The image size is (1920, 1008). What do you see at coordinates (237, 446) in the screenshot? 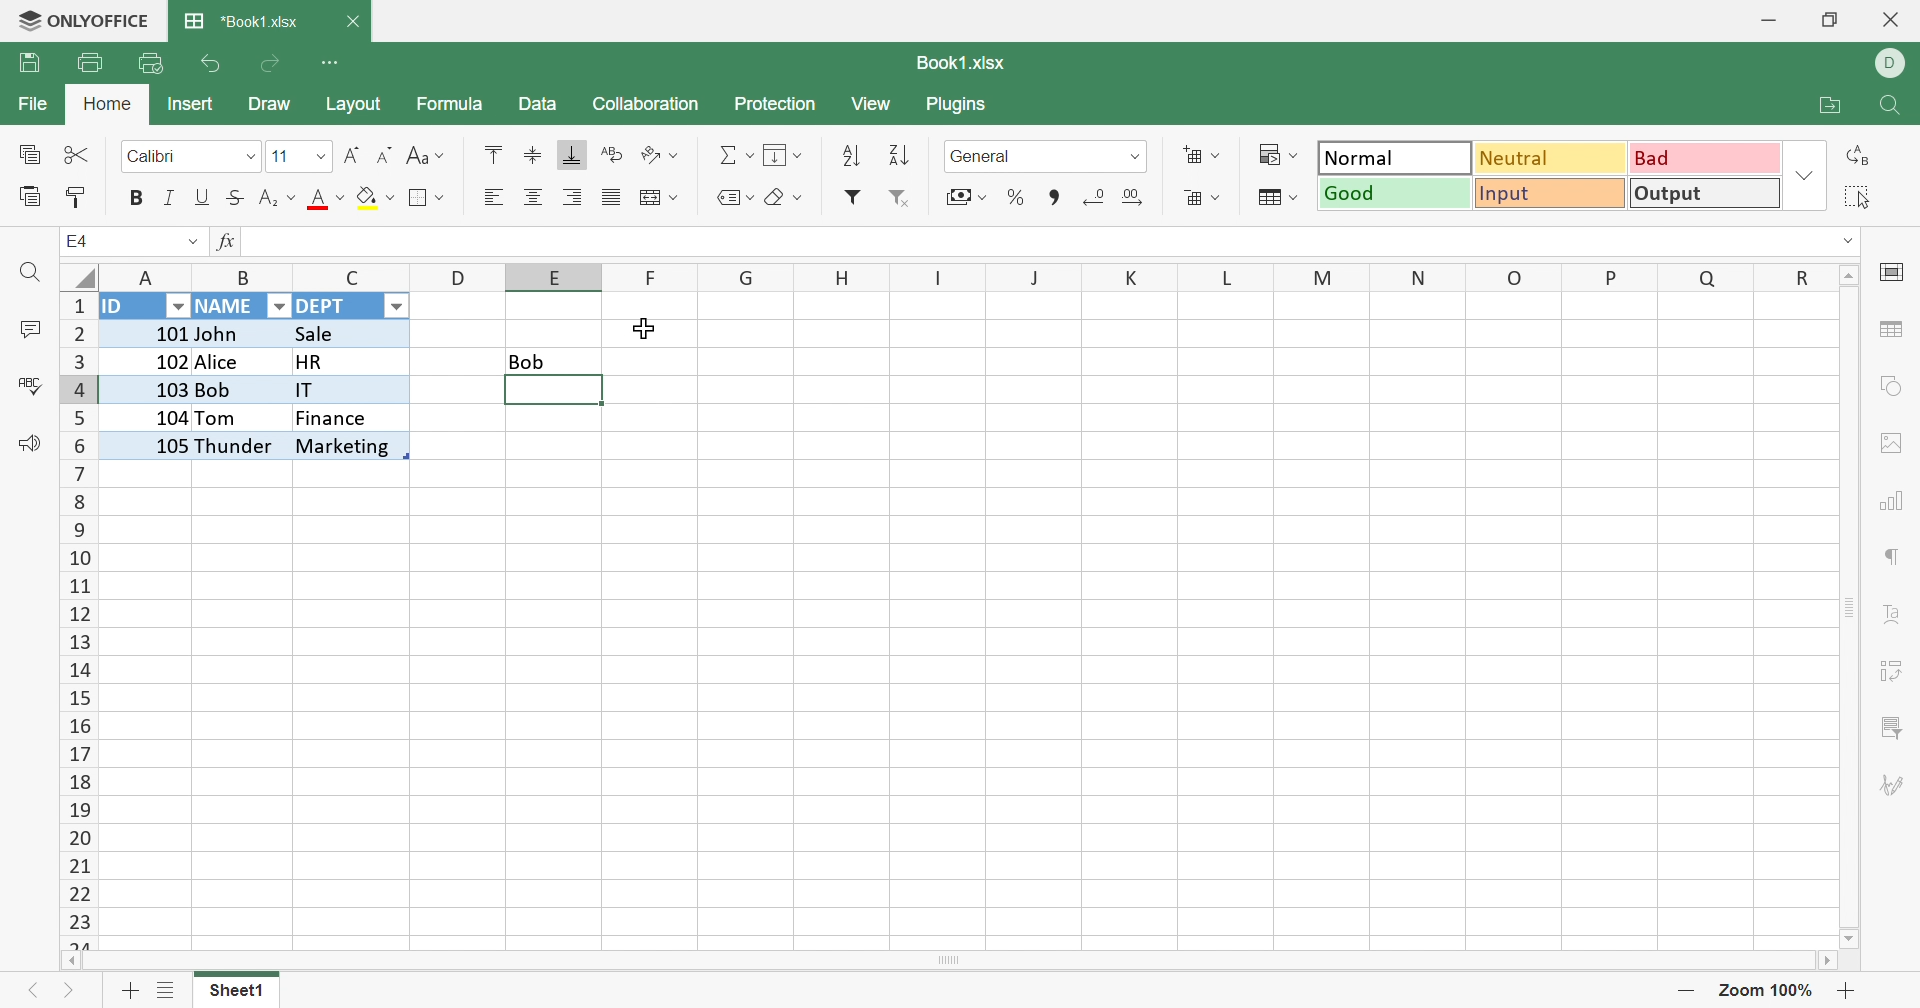
I see `Thunder` at bounding box center [237, 446].